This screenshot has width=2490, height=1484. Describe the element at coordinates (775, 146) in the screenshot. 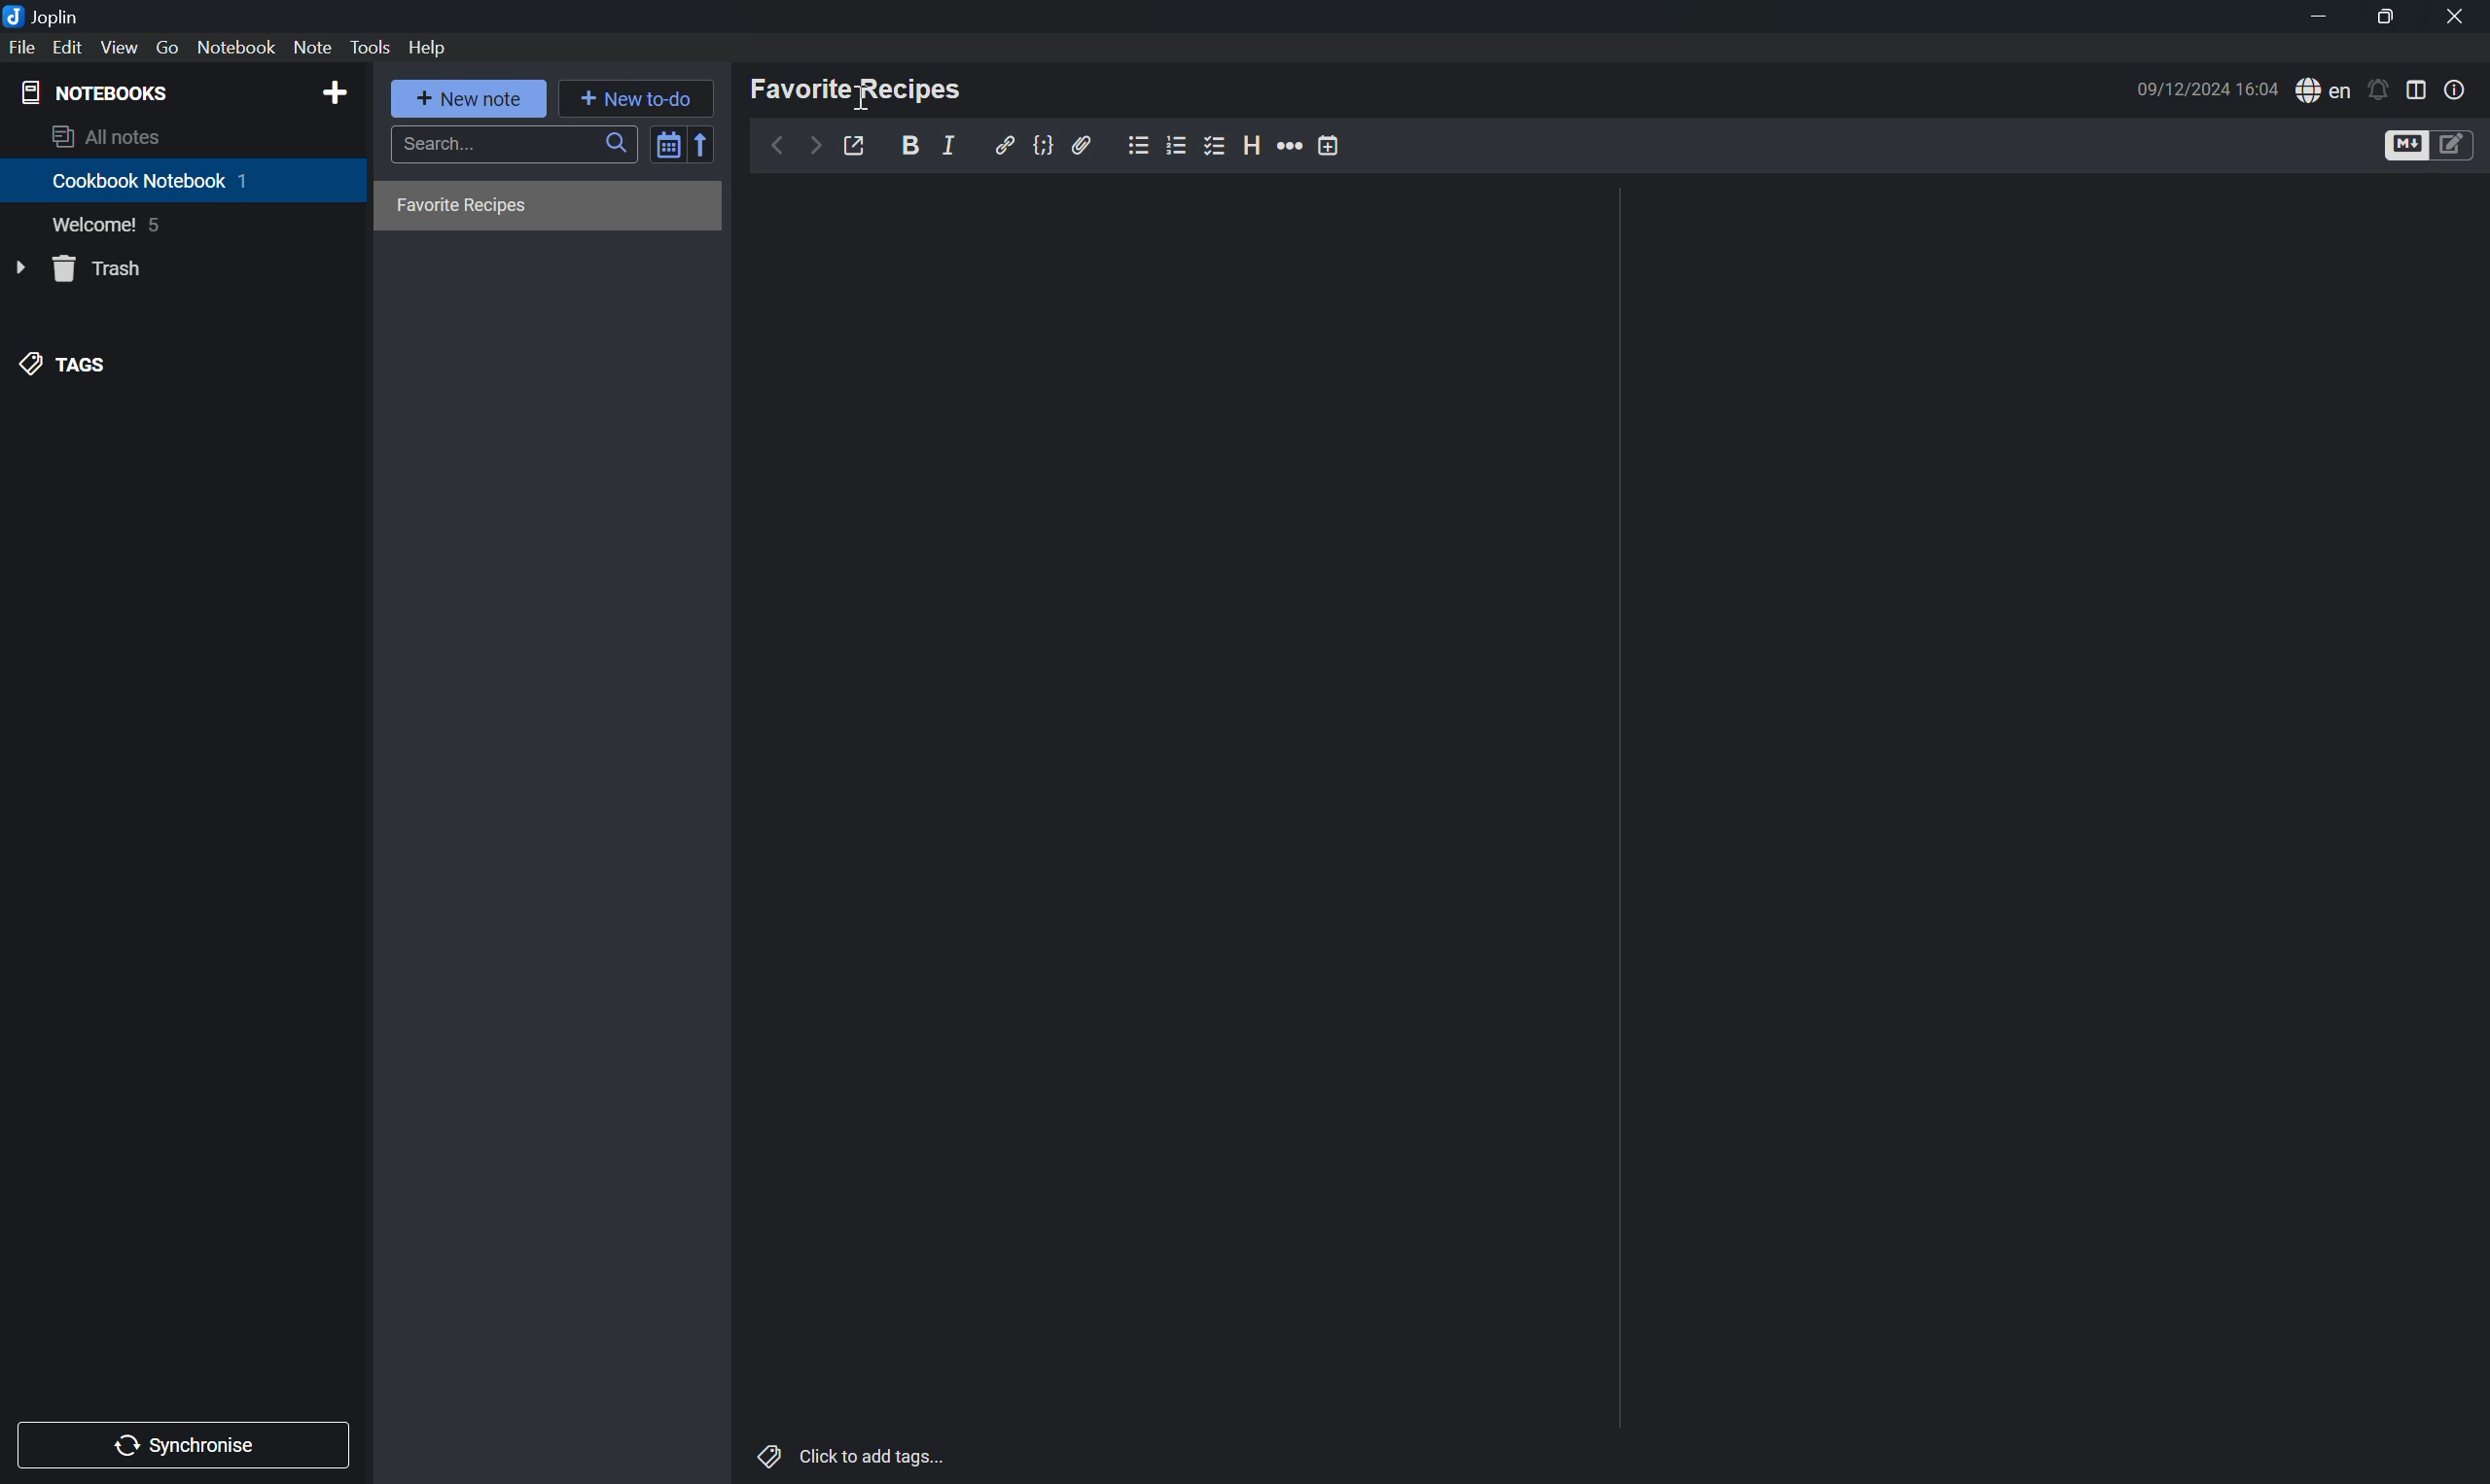

I see `Back` at that location.